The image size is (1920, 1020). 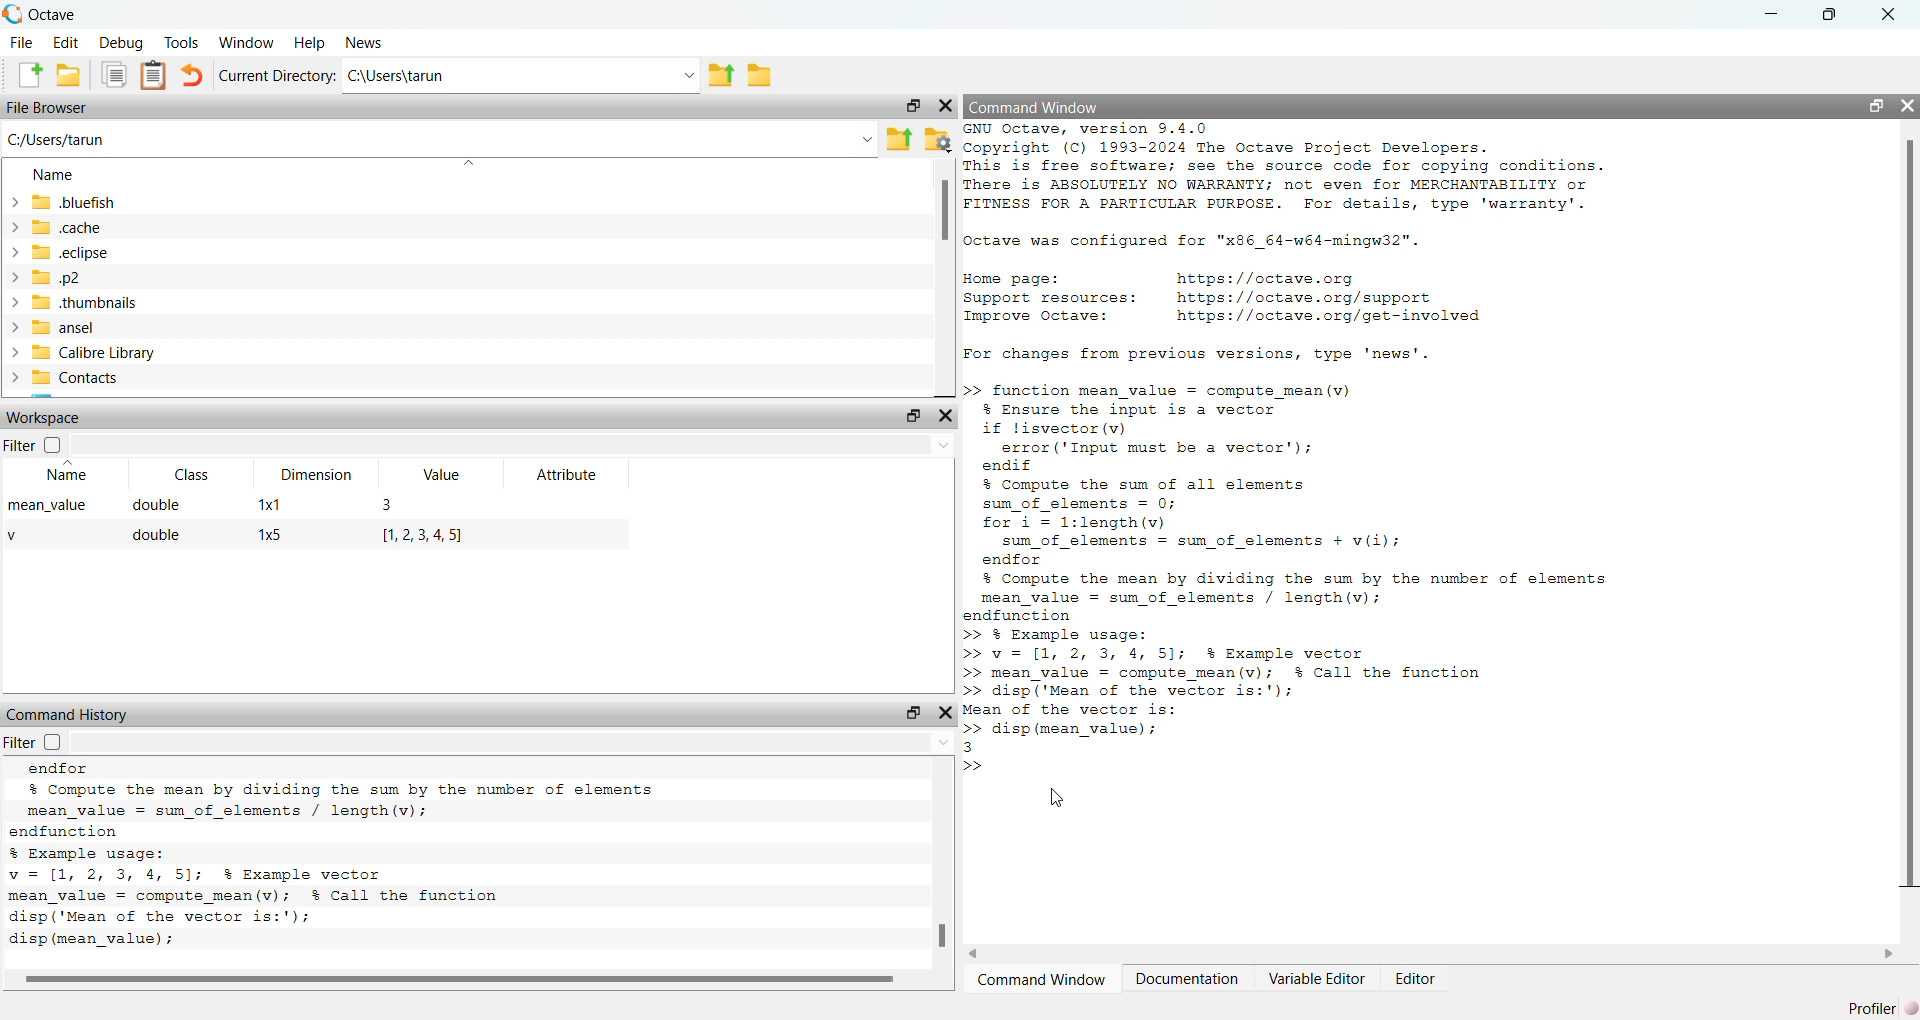 What do you see at coordinates (95, 354) in the screenshot?
I see `calibre library` at bounding box center [95, 354].